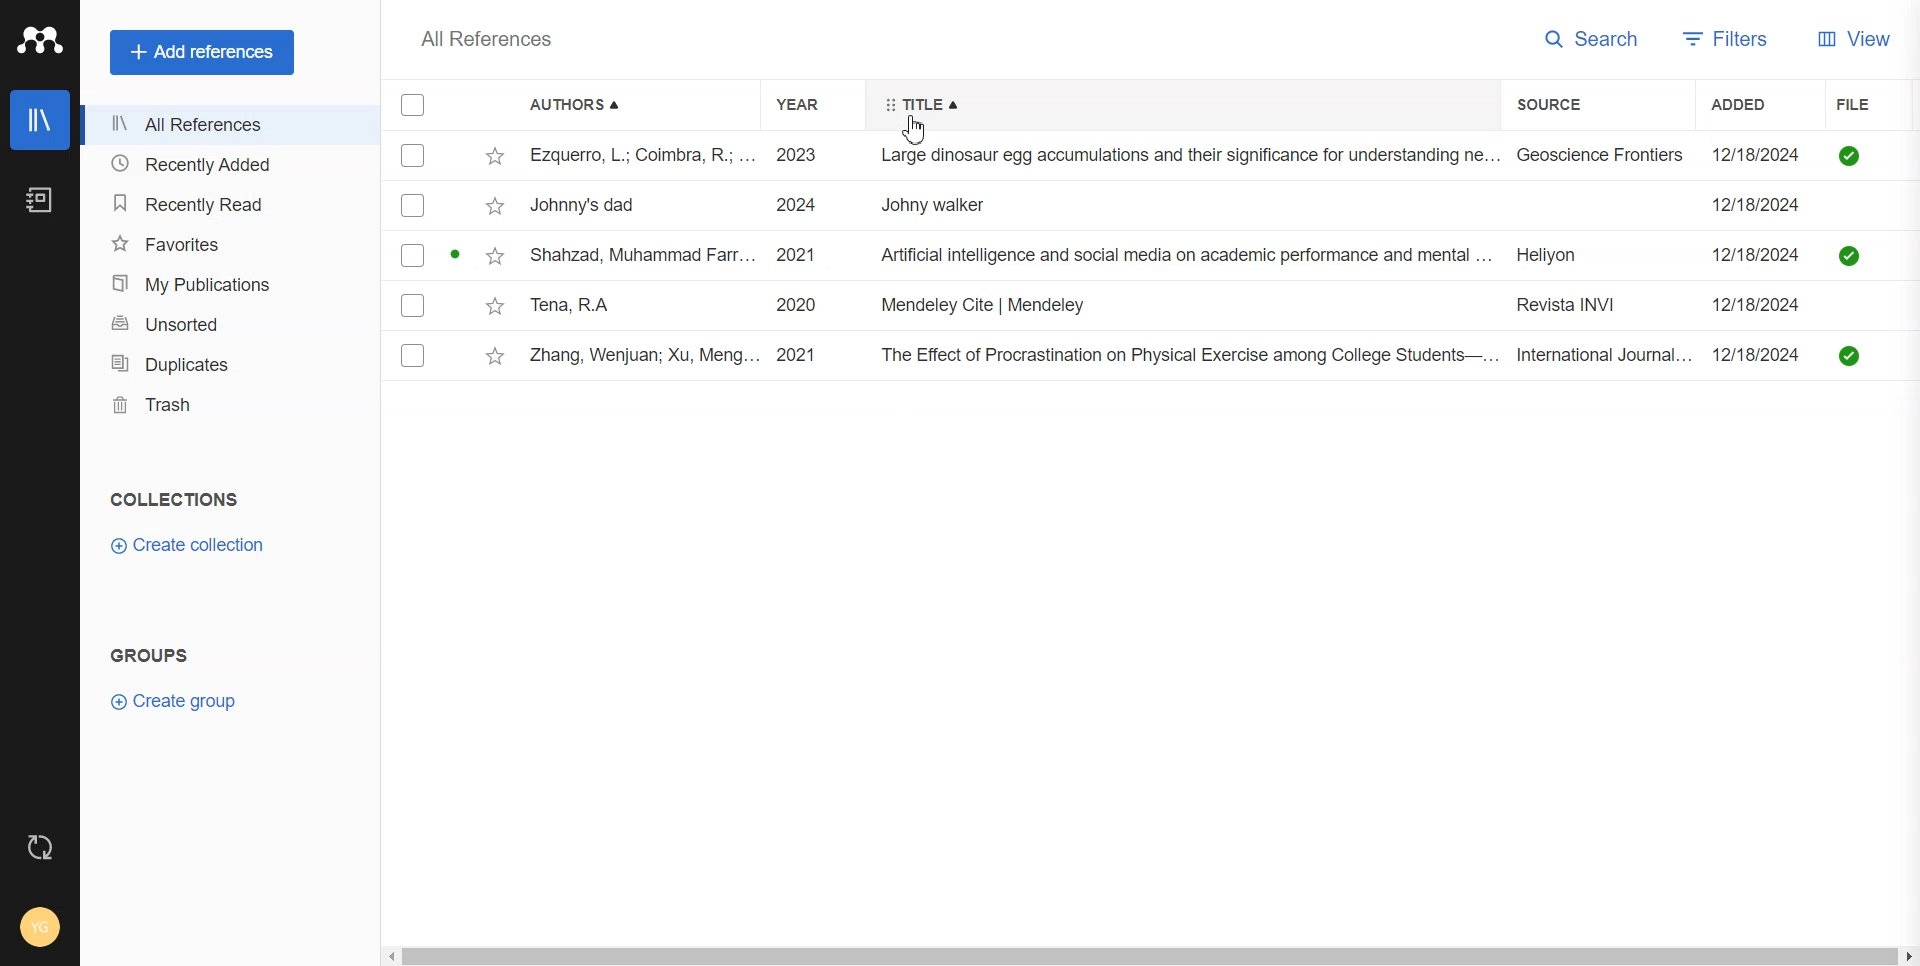  I want to click on select entry, so click(413, 204).